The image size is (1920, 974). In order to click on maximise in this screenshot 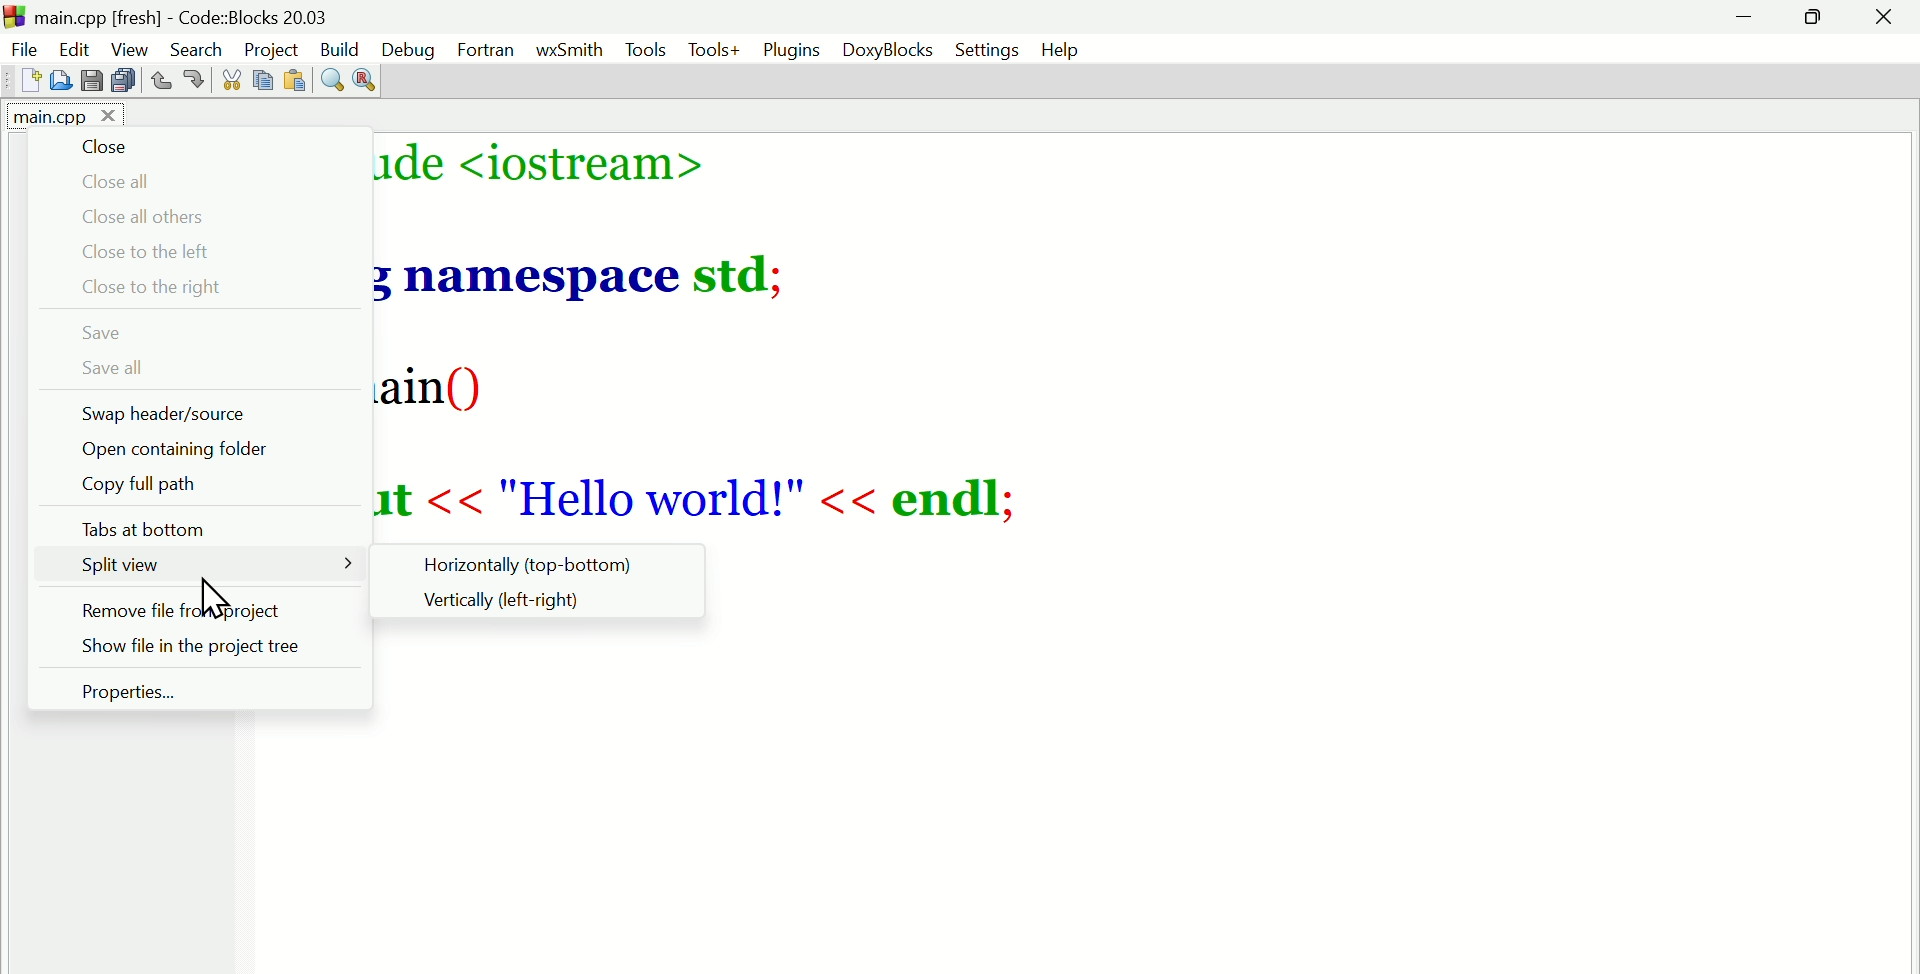, I will do `click(1817, 19)`.